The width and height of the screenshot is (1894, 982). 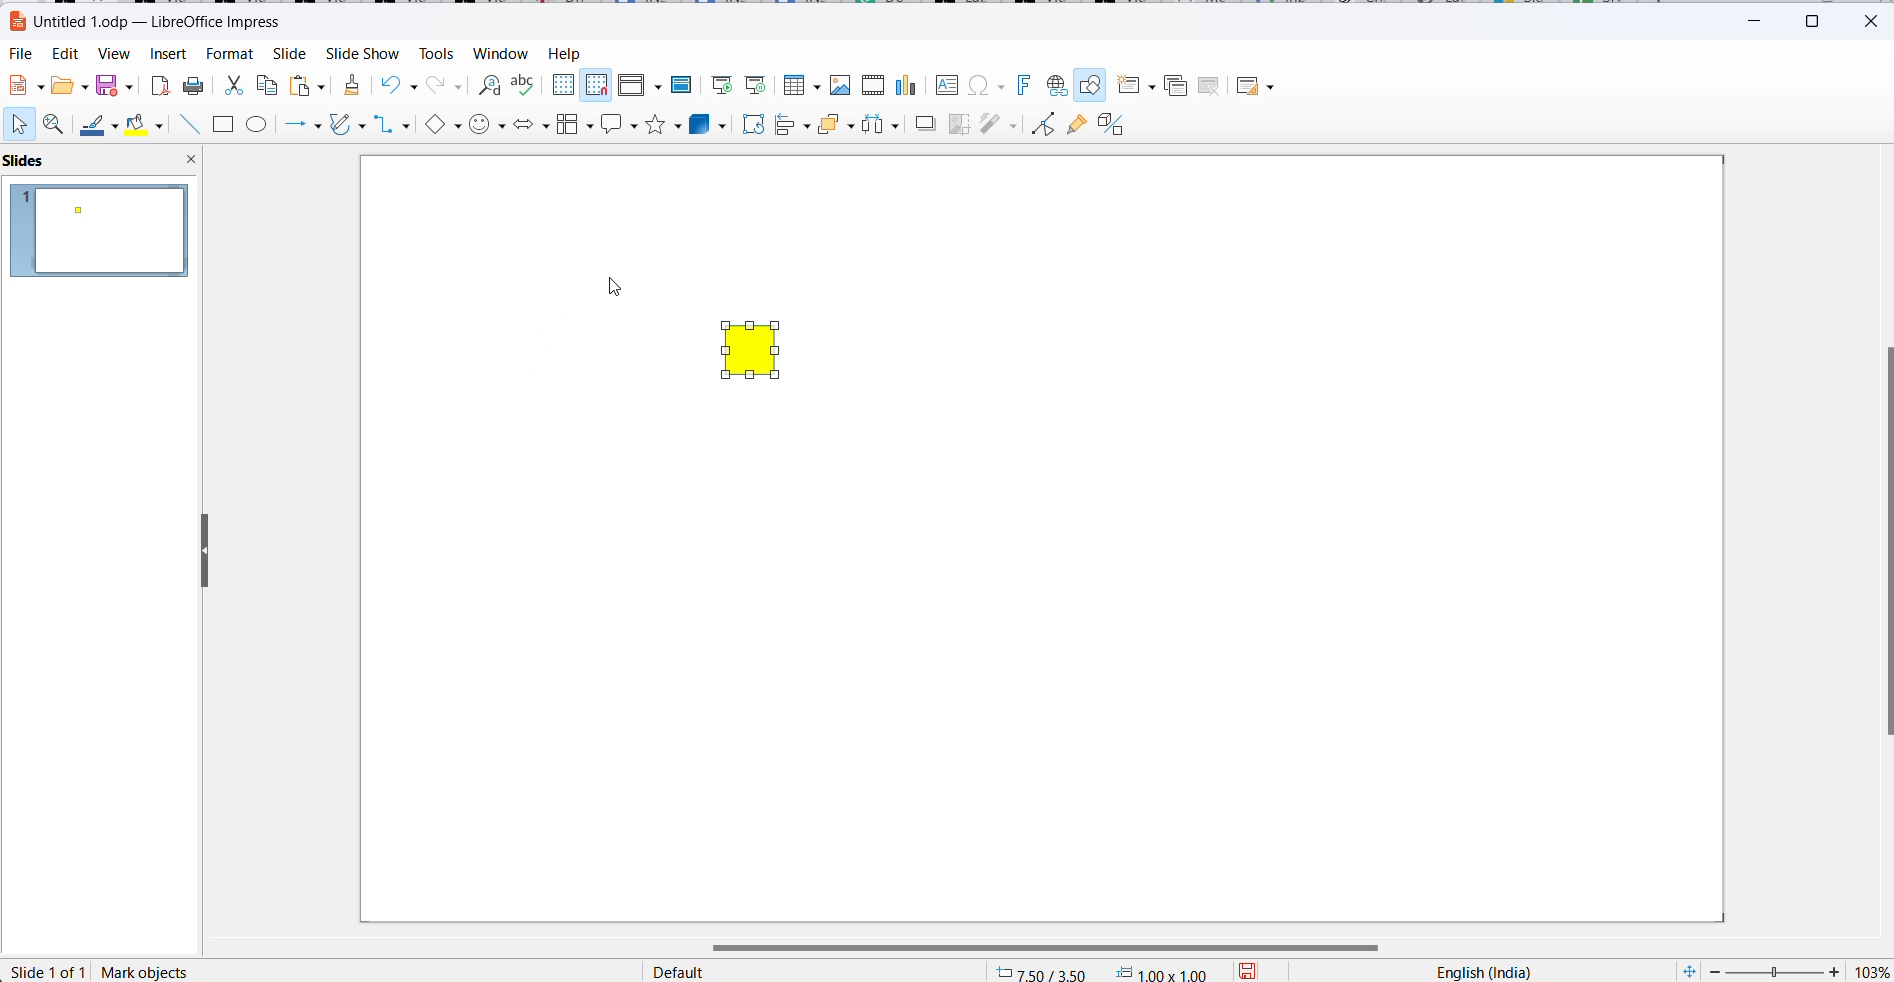 What do you see at coordinates (162, 126) in the screenshot?
I see `fill color options` at bounding box center [162, 126].